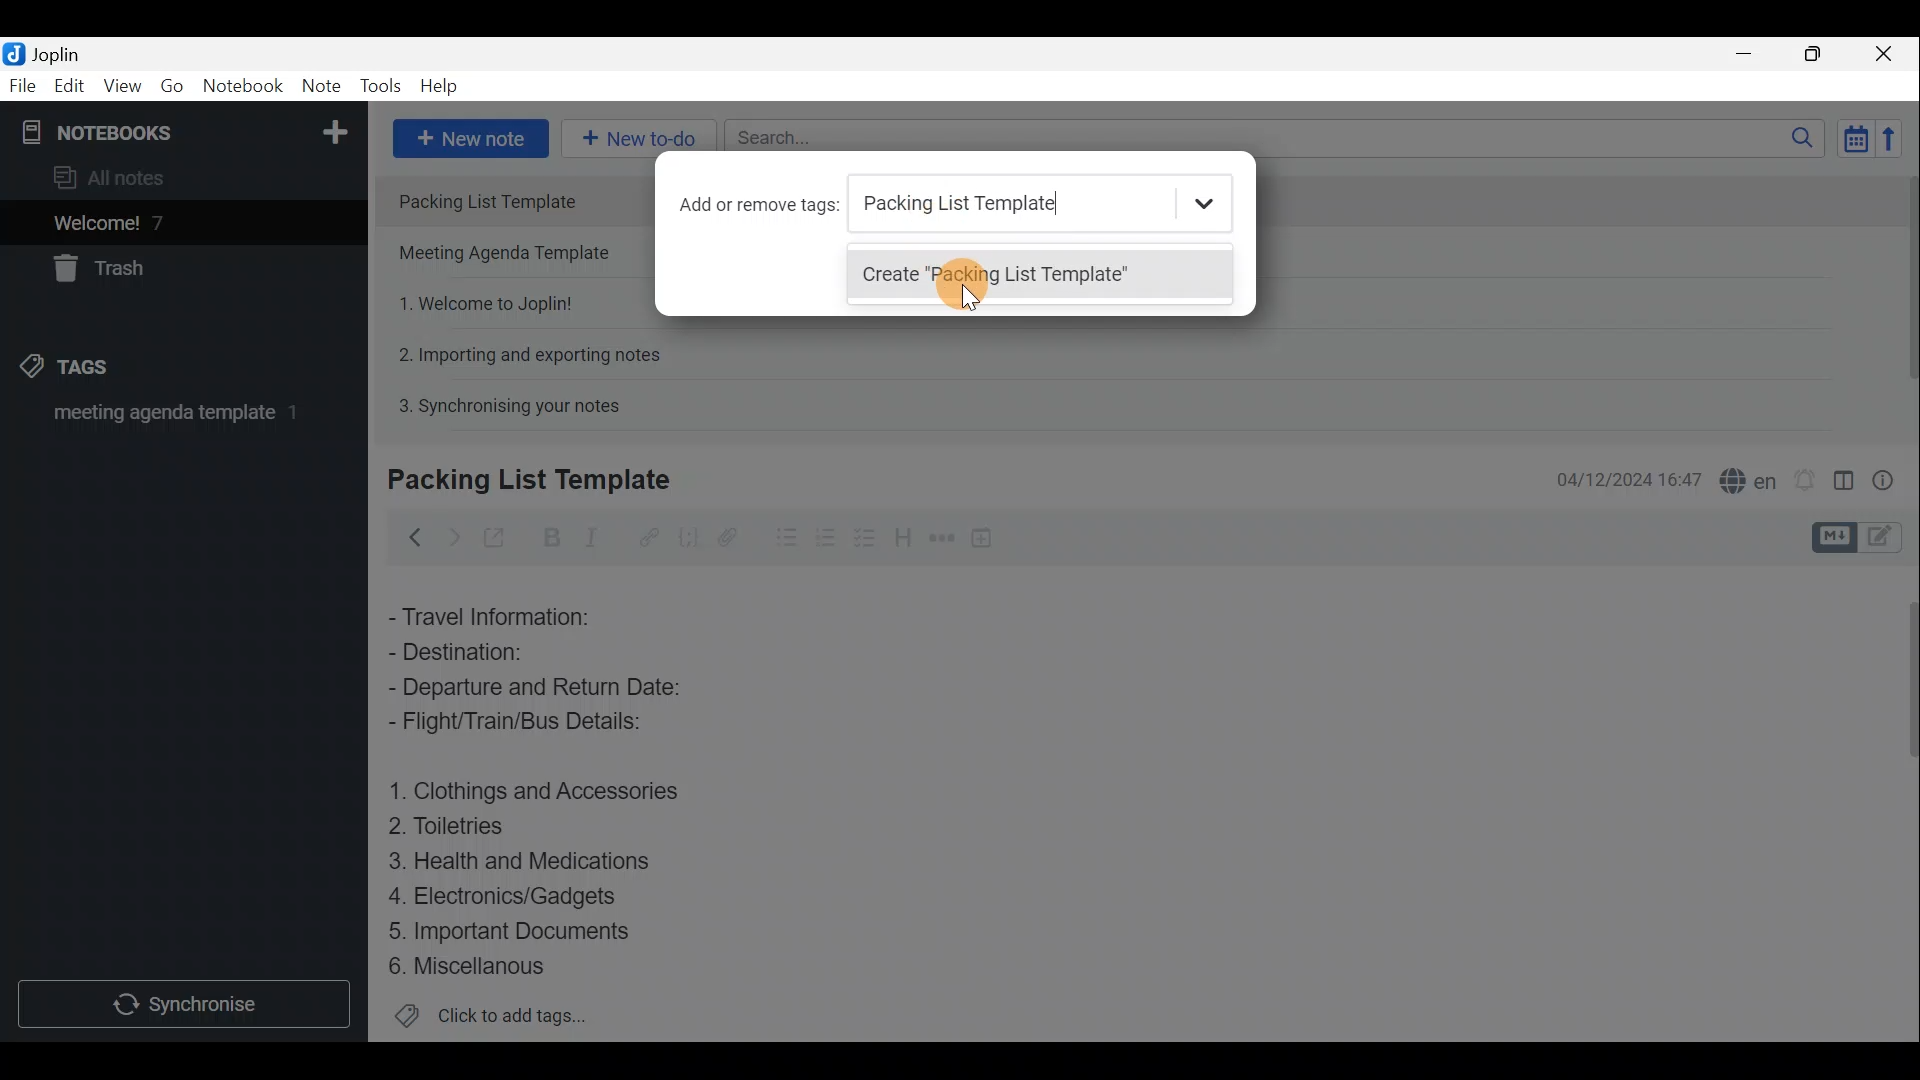  What do you see at coordinates (20, 84) in the screenshot?
I see `File` at bounding box center [20, 84].